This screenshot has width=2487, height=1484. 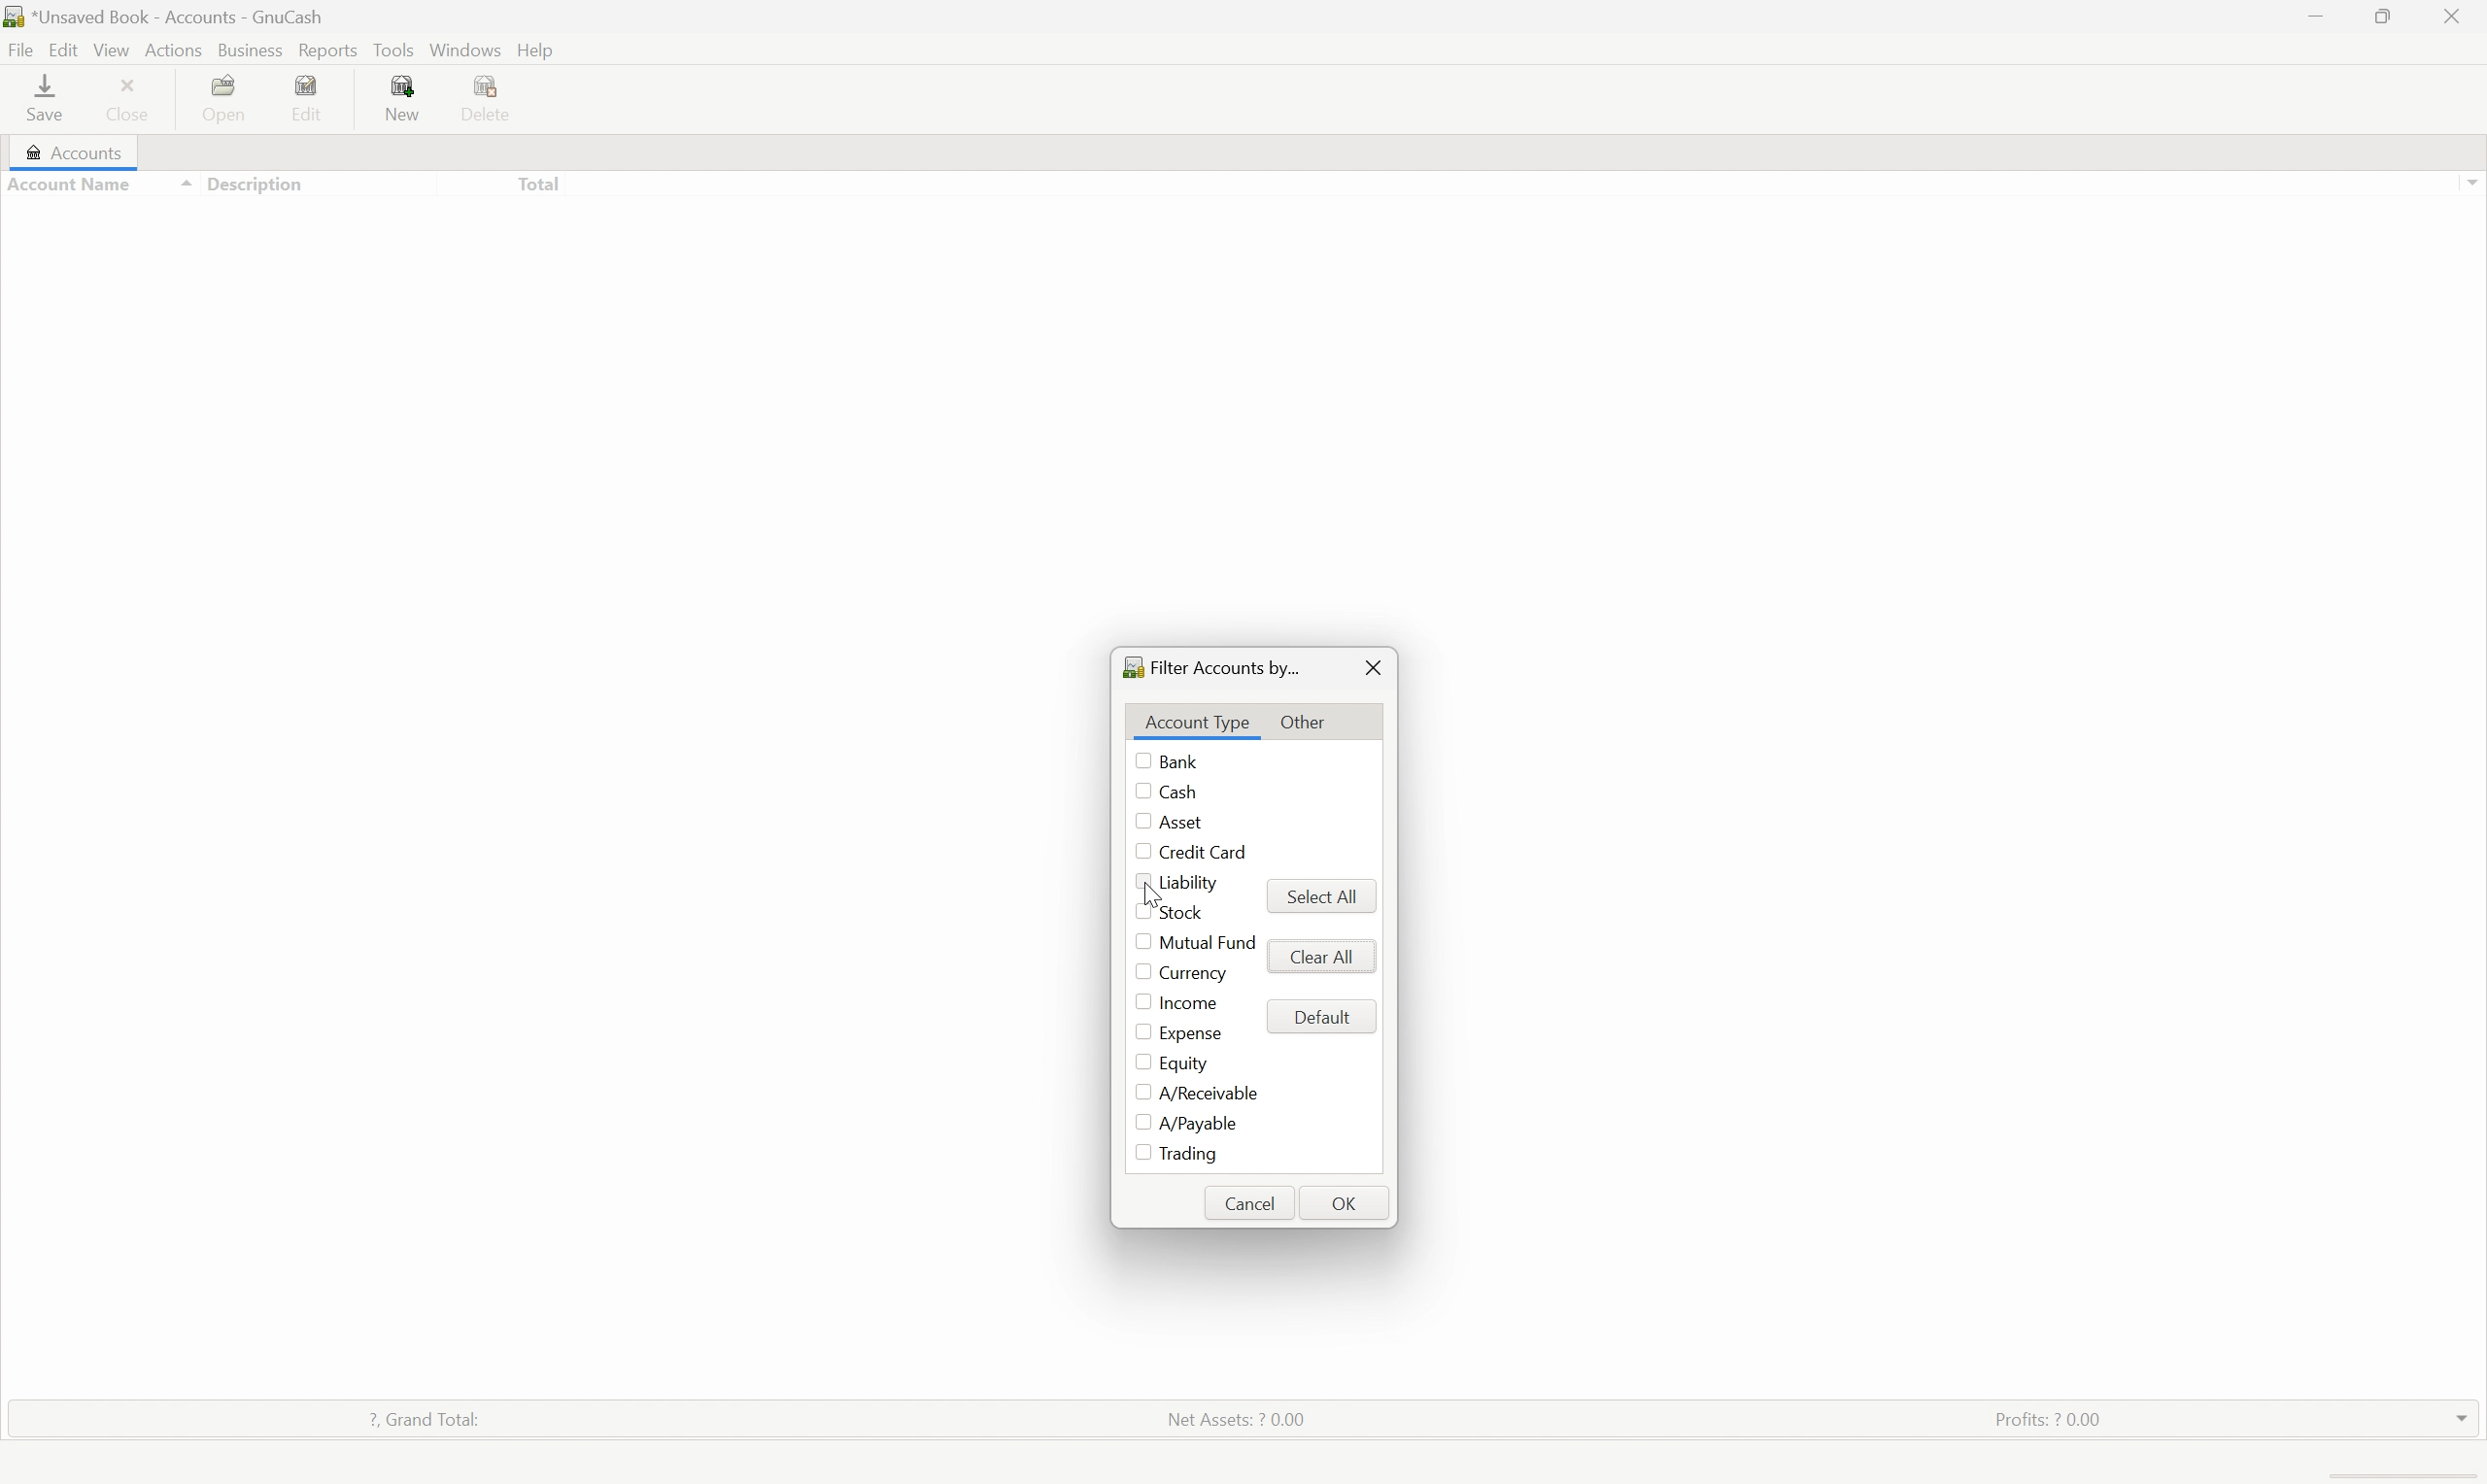 What do you see at coordinates (1140, 940) in the screenshot?
I see `Checkbox` at bounding box center [1140, 940].